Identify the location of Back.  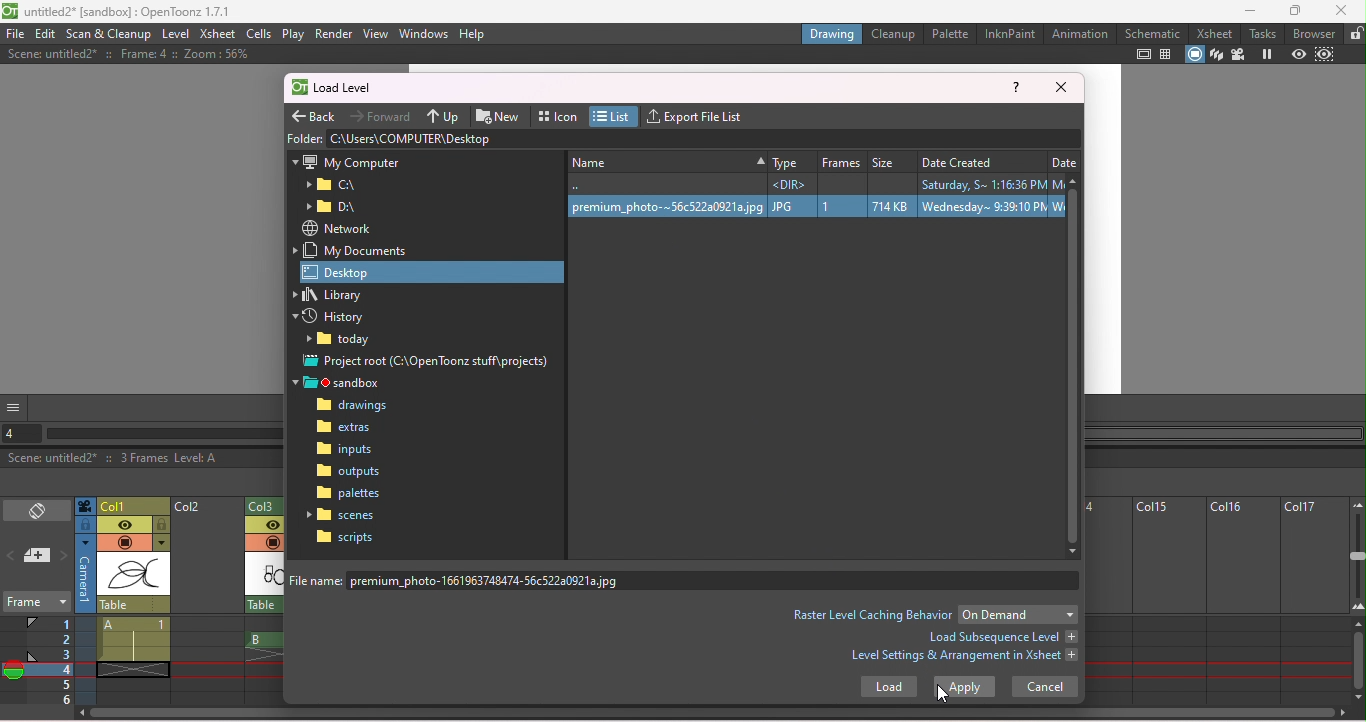
(316, 113).